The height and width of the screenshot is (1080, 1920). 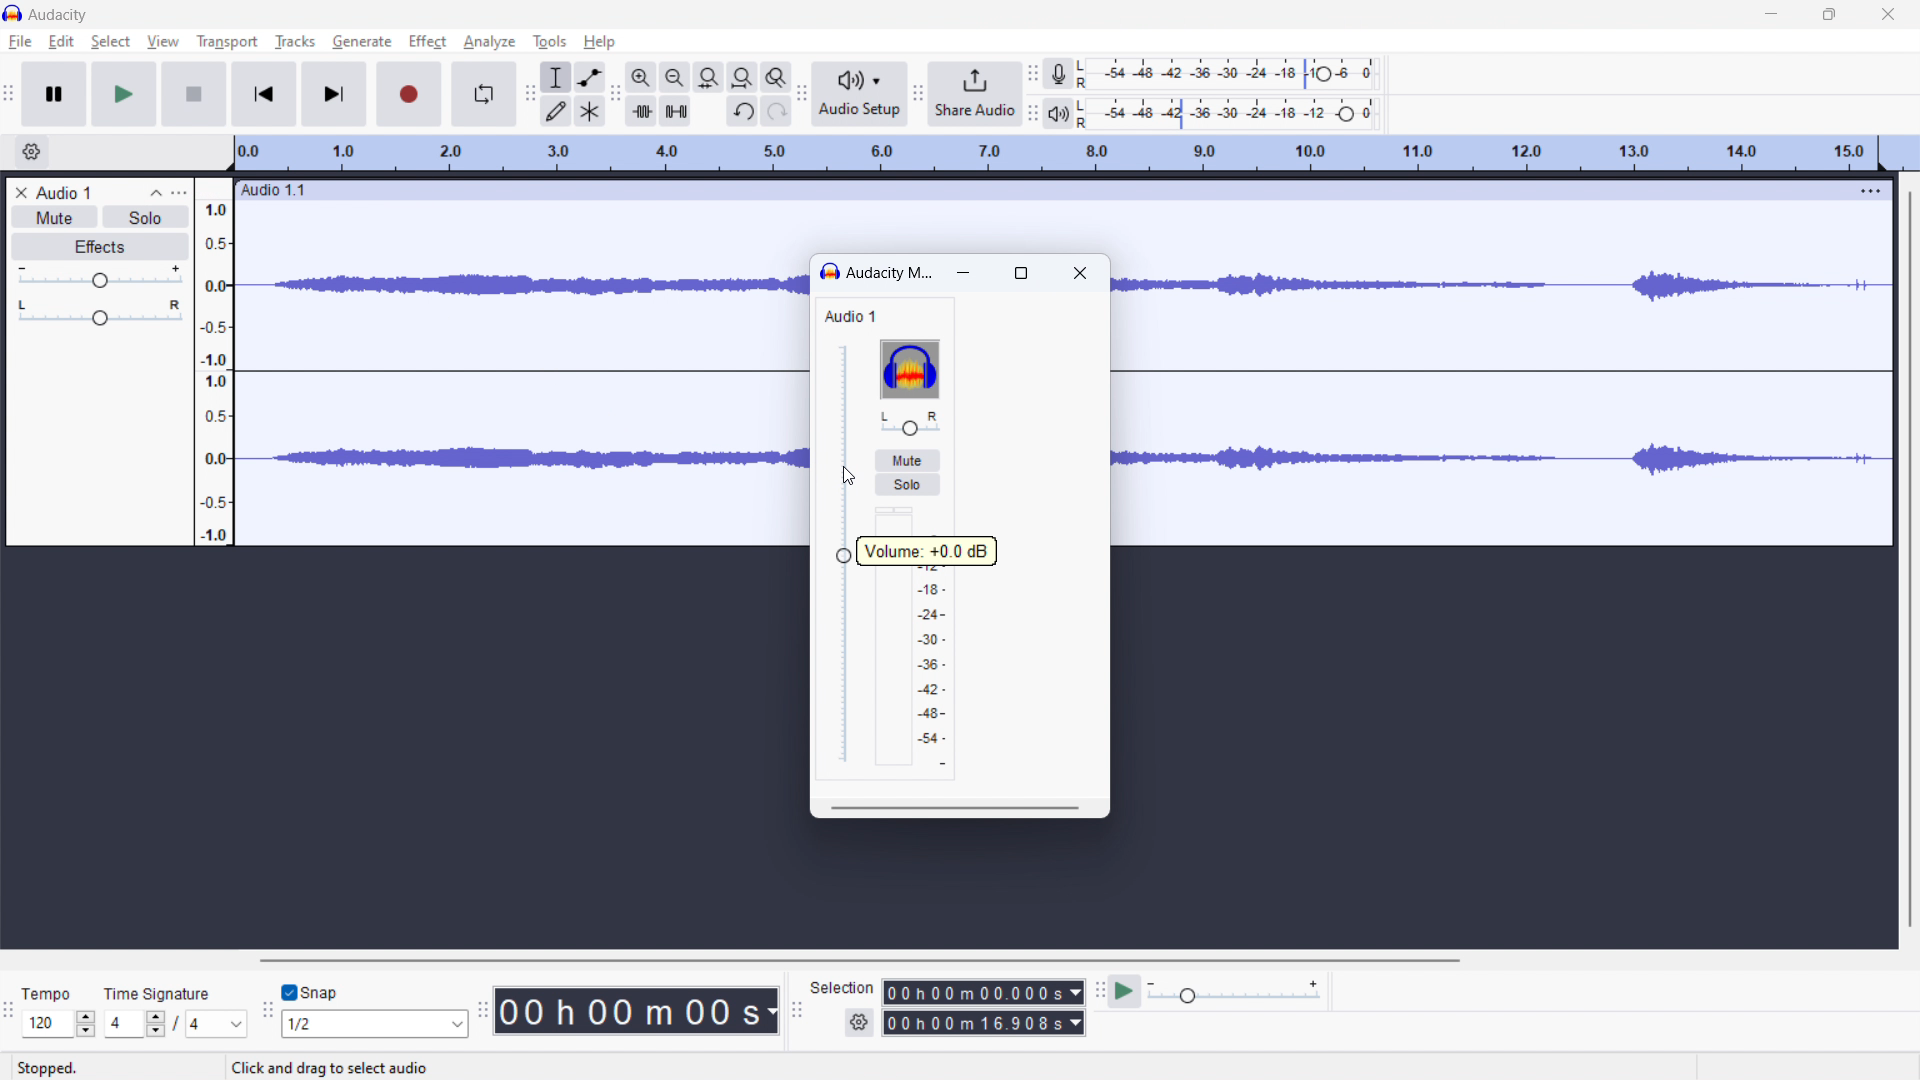 What do you see at coordinates (589, 77) in the screenshot?
I see `envelop tool` at bounding box center [589, 77].